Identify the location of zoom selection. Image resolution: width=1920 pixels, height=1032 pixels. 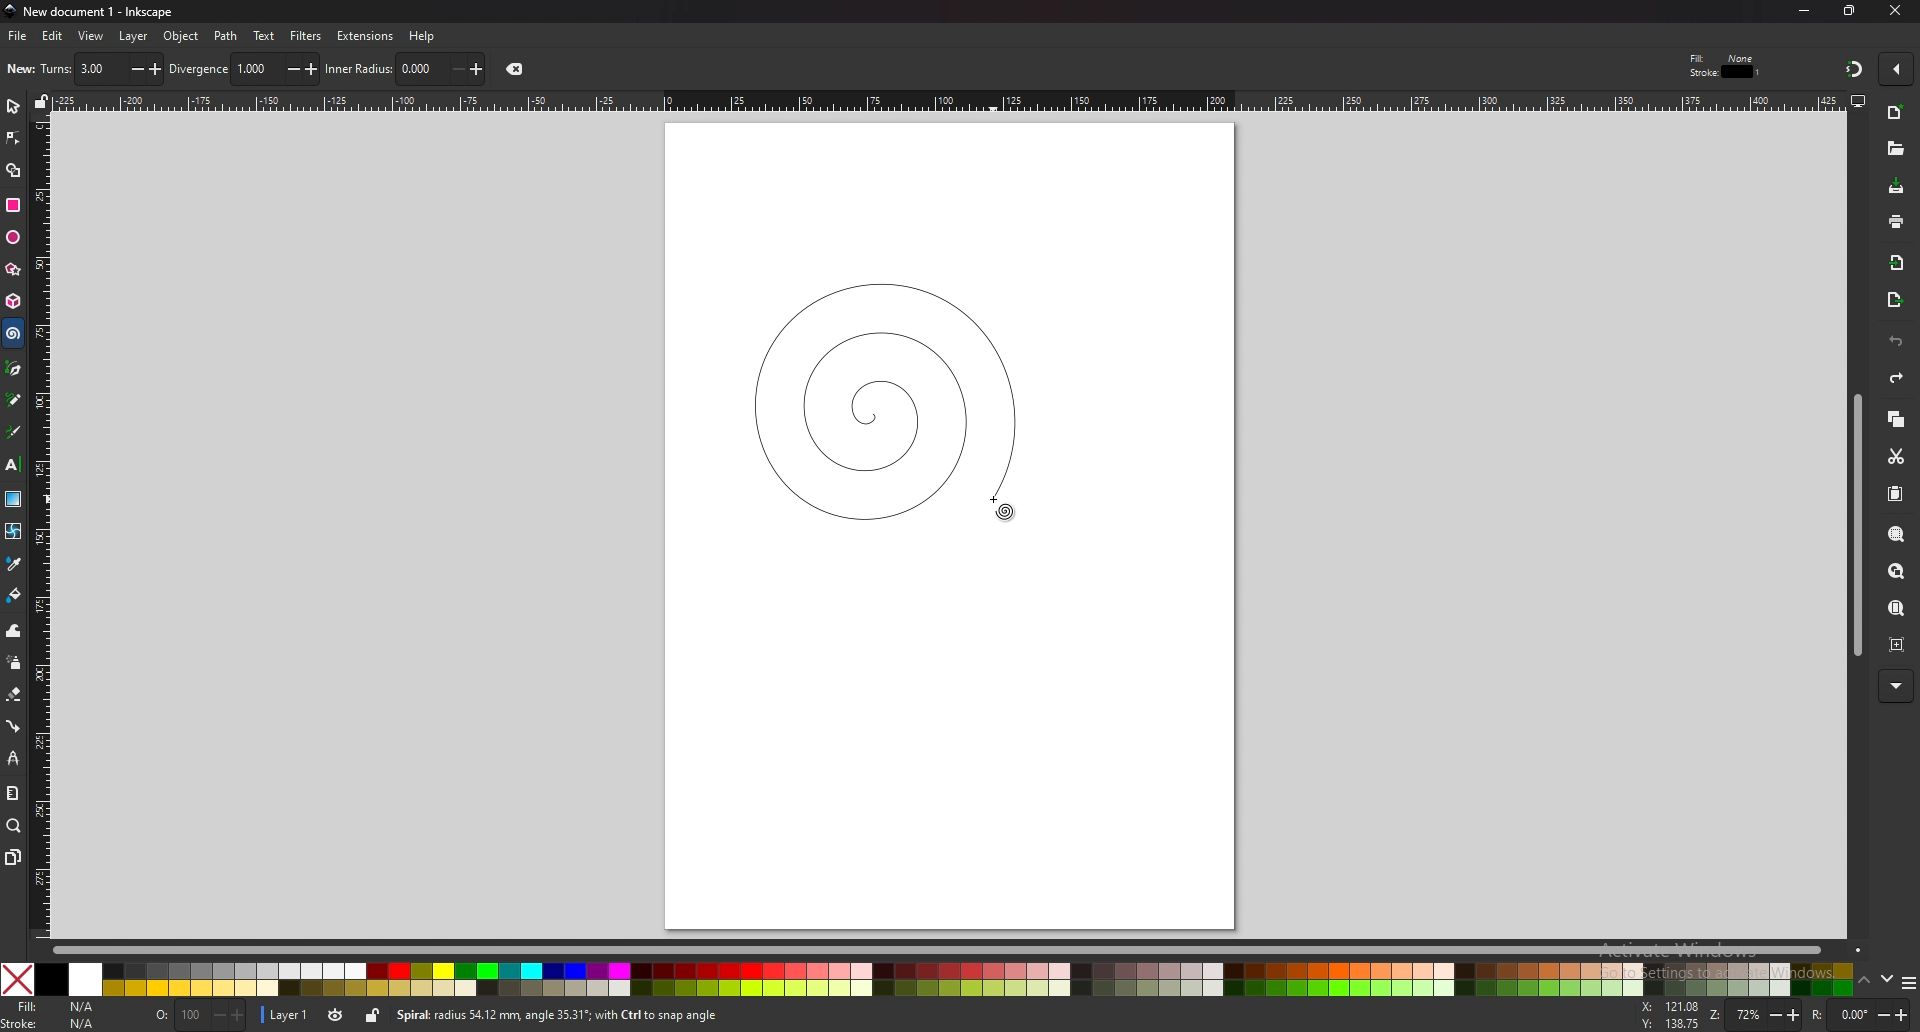
(1895, 535).